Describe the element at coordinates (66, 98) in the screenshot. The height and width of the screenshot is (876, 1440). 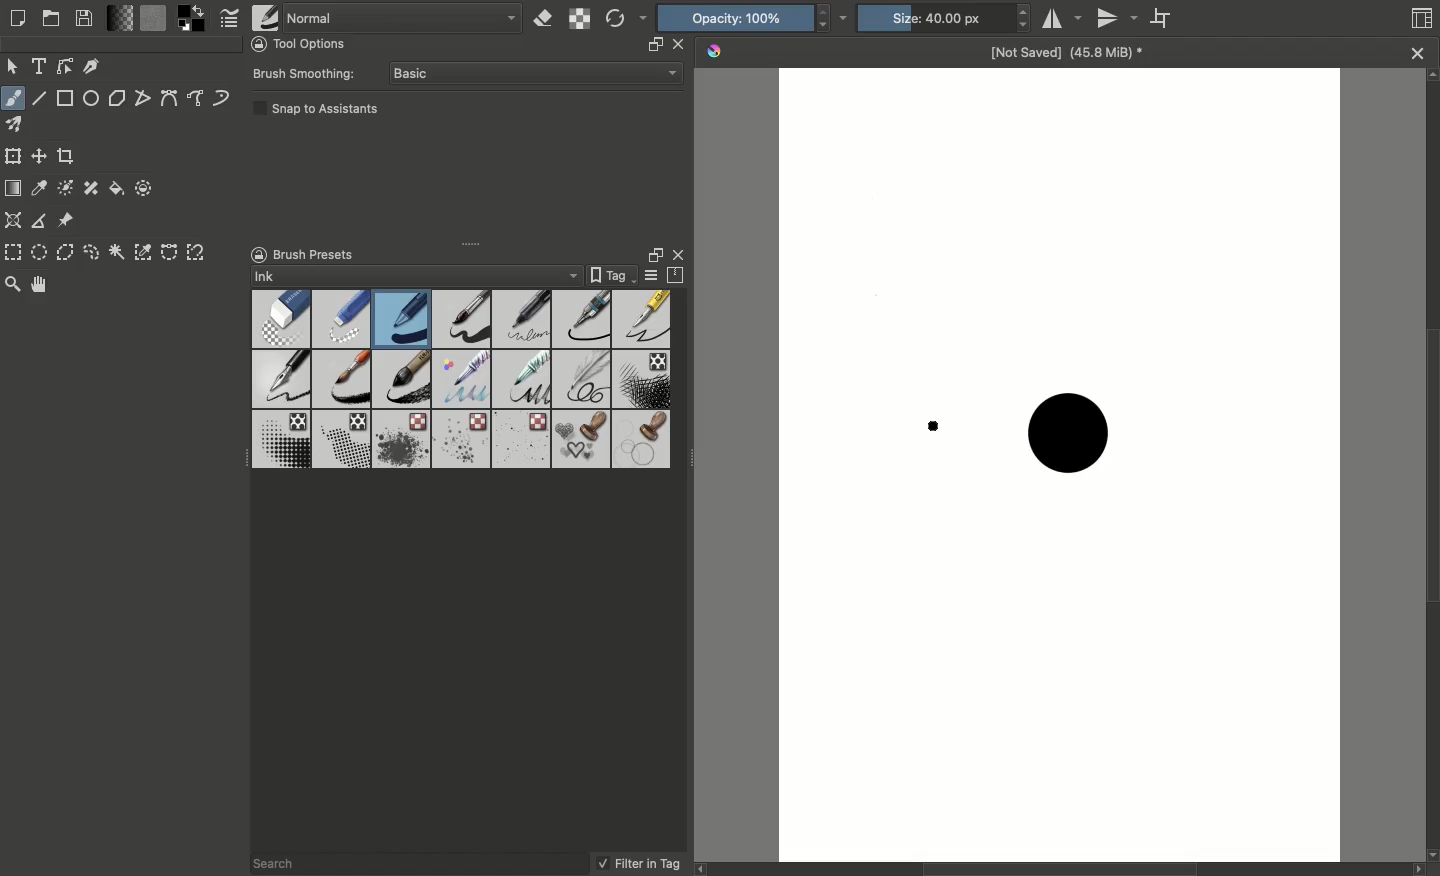
I see `Rectangular` at that location.